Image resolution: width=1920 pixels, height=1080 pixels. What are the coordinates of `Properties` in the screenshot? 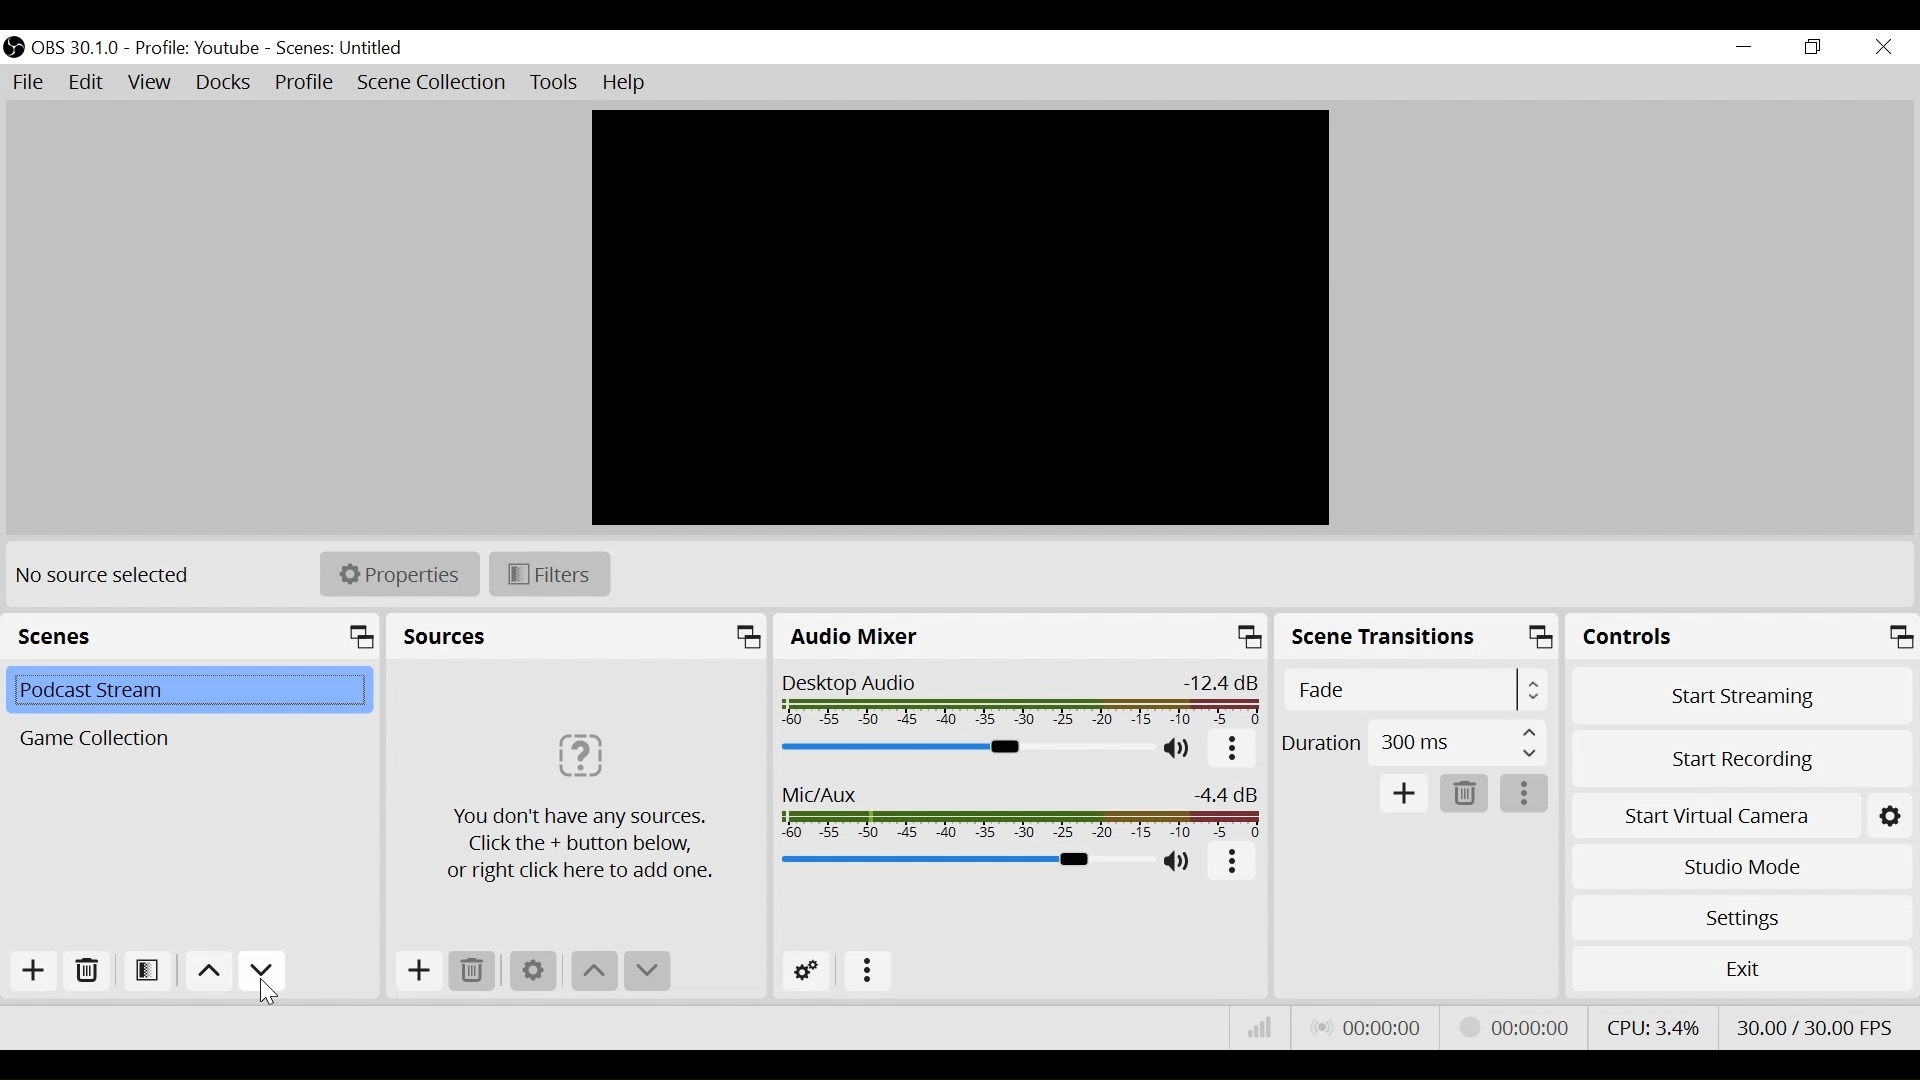 It's located at (398, 573).